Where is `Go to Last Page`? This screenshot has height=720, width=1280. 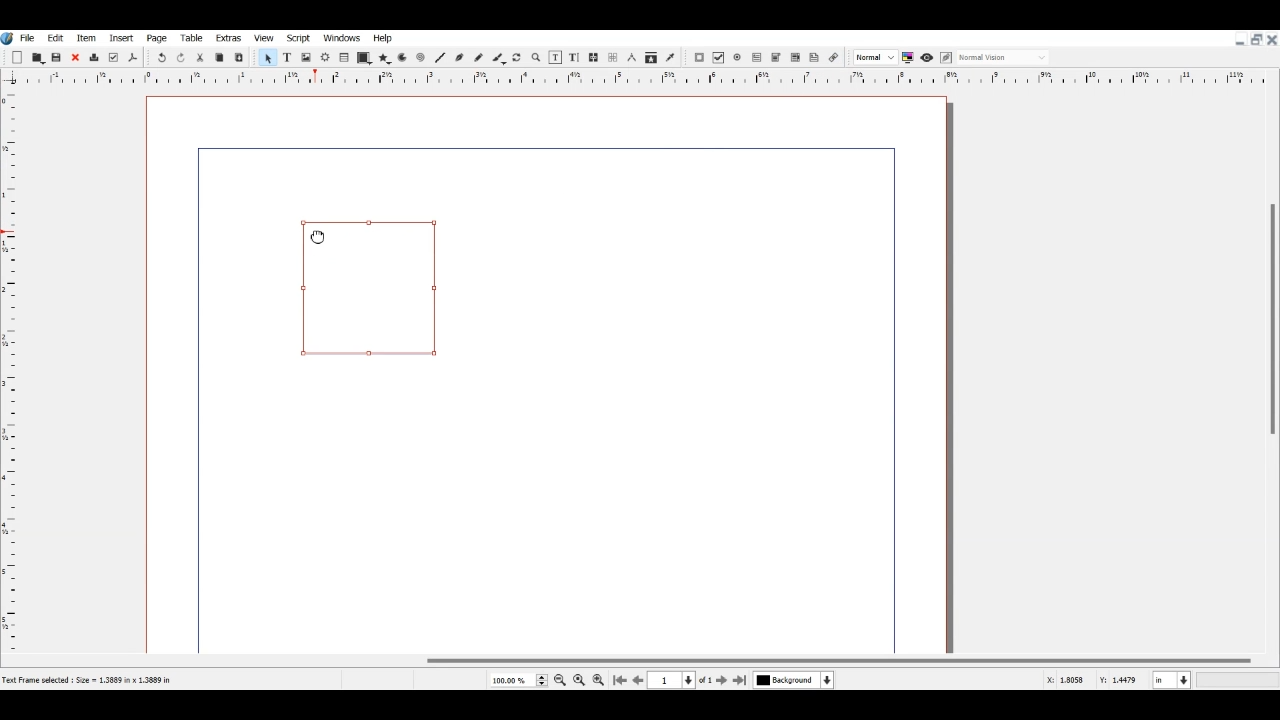
Go to Last Page is located at coordinates (742, 681).